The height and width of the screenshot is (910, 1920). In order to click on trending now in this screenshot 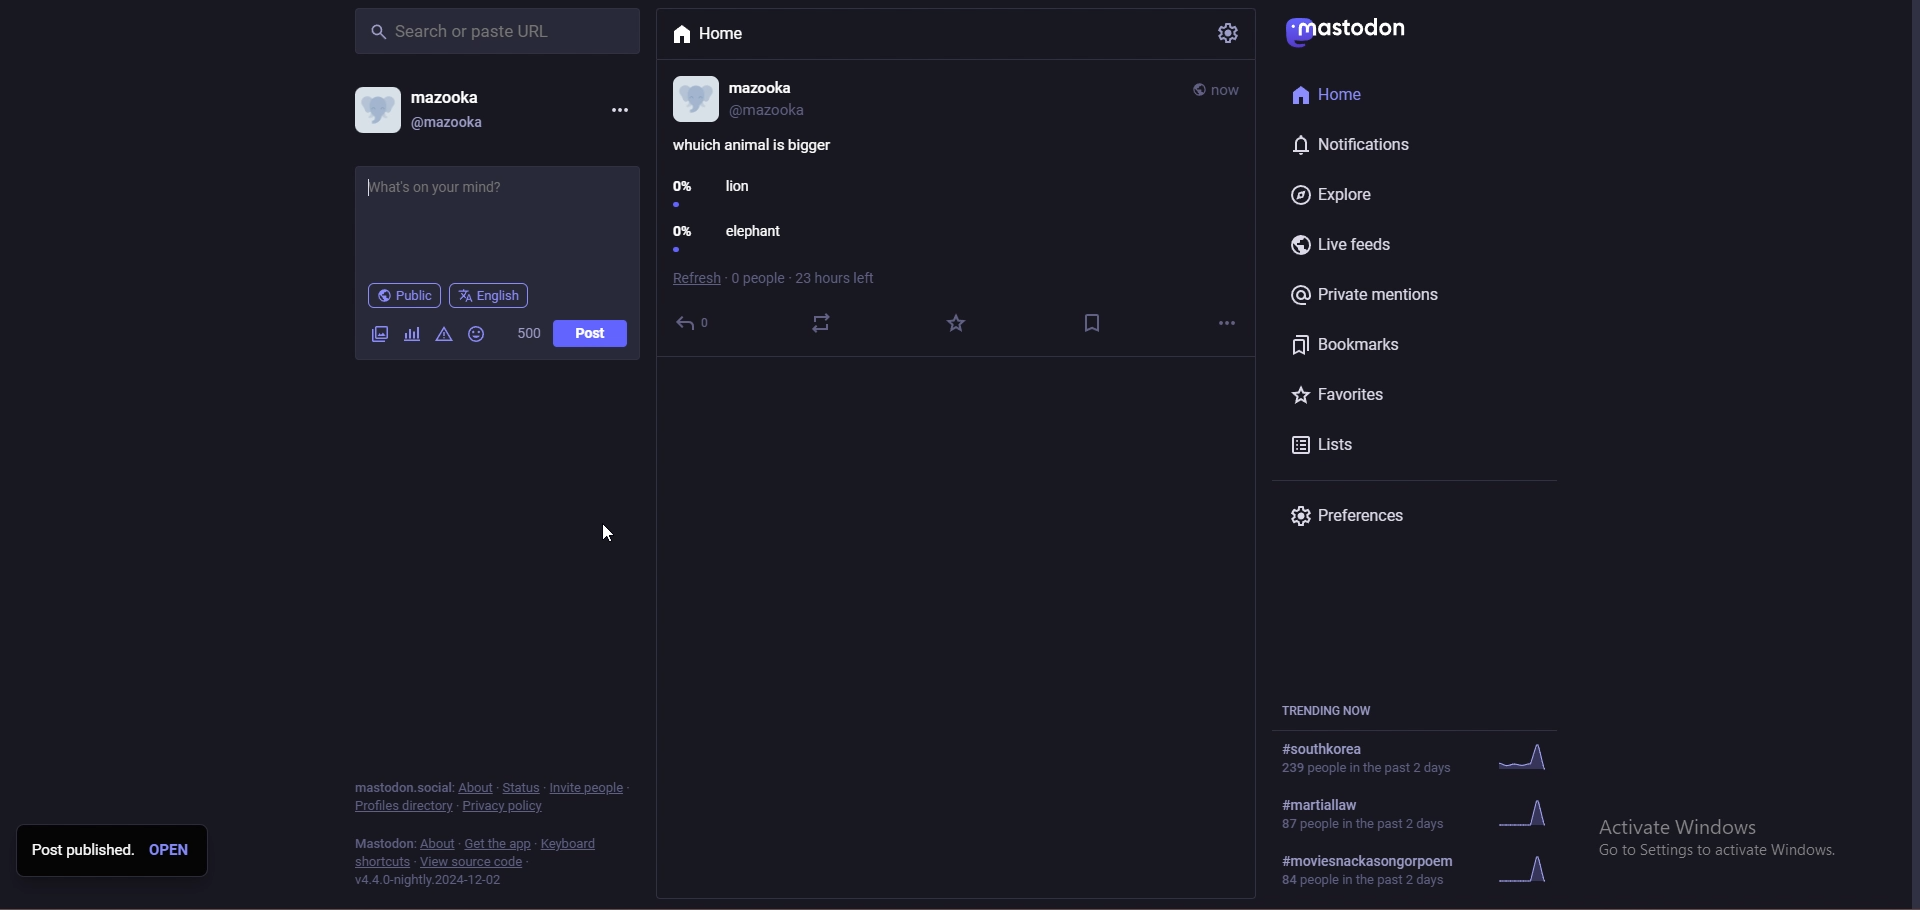, I will do `click(1343, 711)`.